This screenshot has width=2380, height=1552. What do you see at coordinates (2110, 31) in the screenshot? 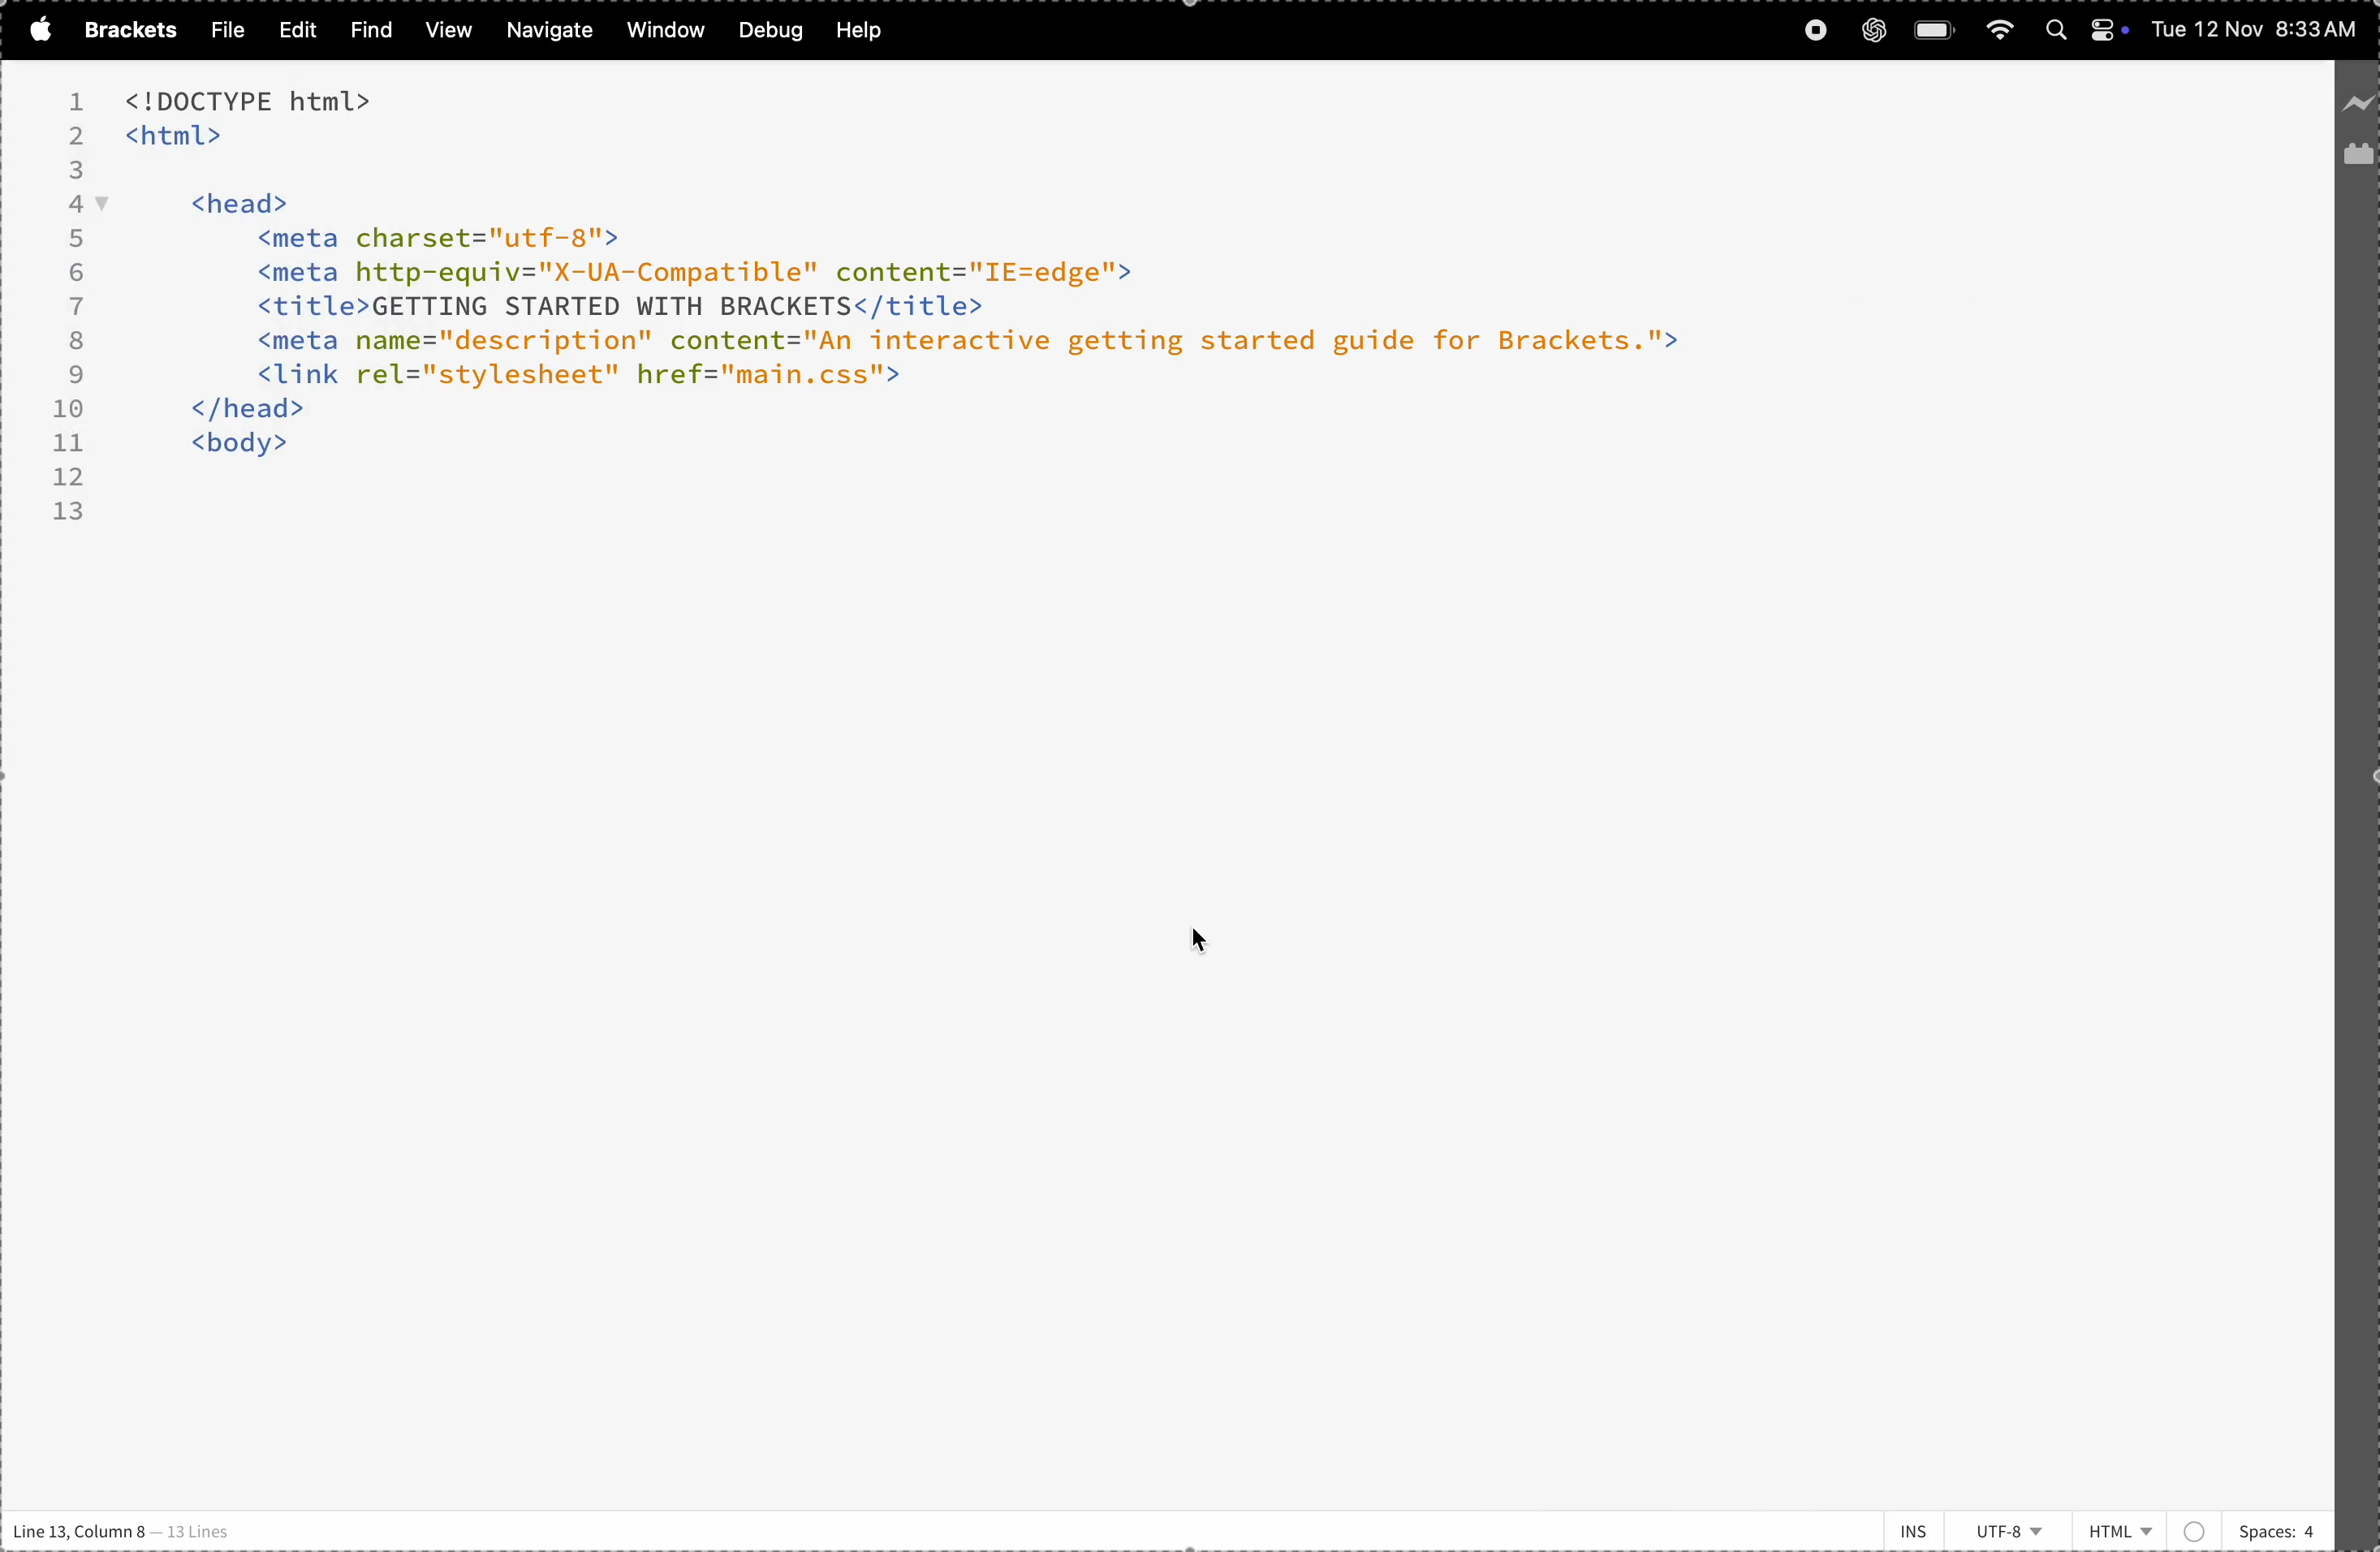
I see `apple widgets` at bounding box center [2110, 31].